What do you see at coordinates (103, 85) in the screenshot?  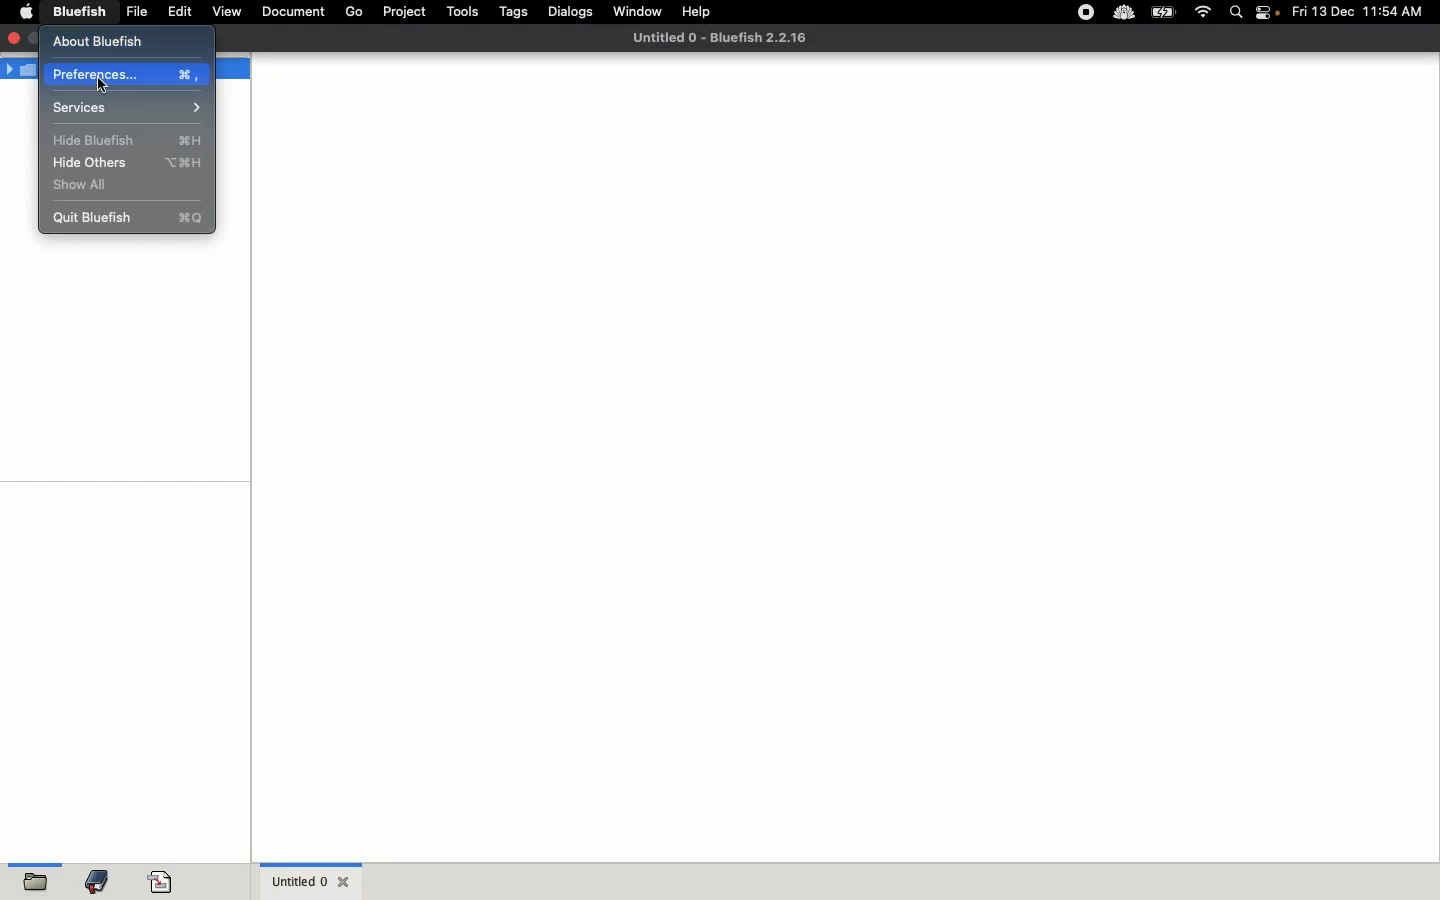 I see `cursor` at bounding box center [103, 85].